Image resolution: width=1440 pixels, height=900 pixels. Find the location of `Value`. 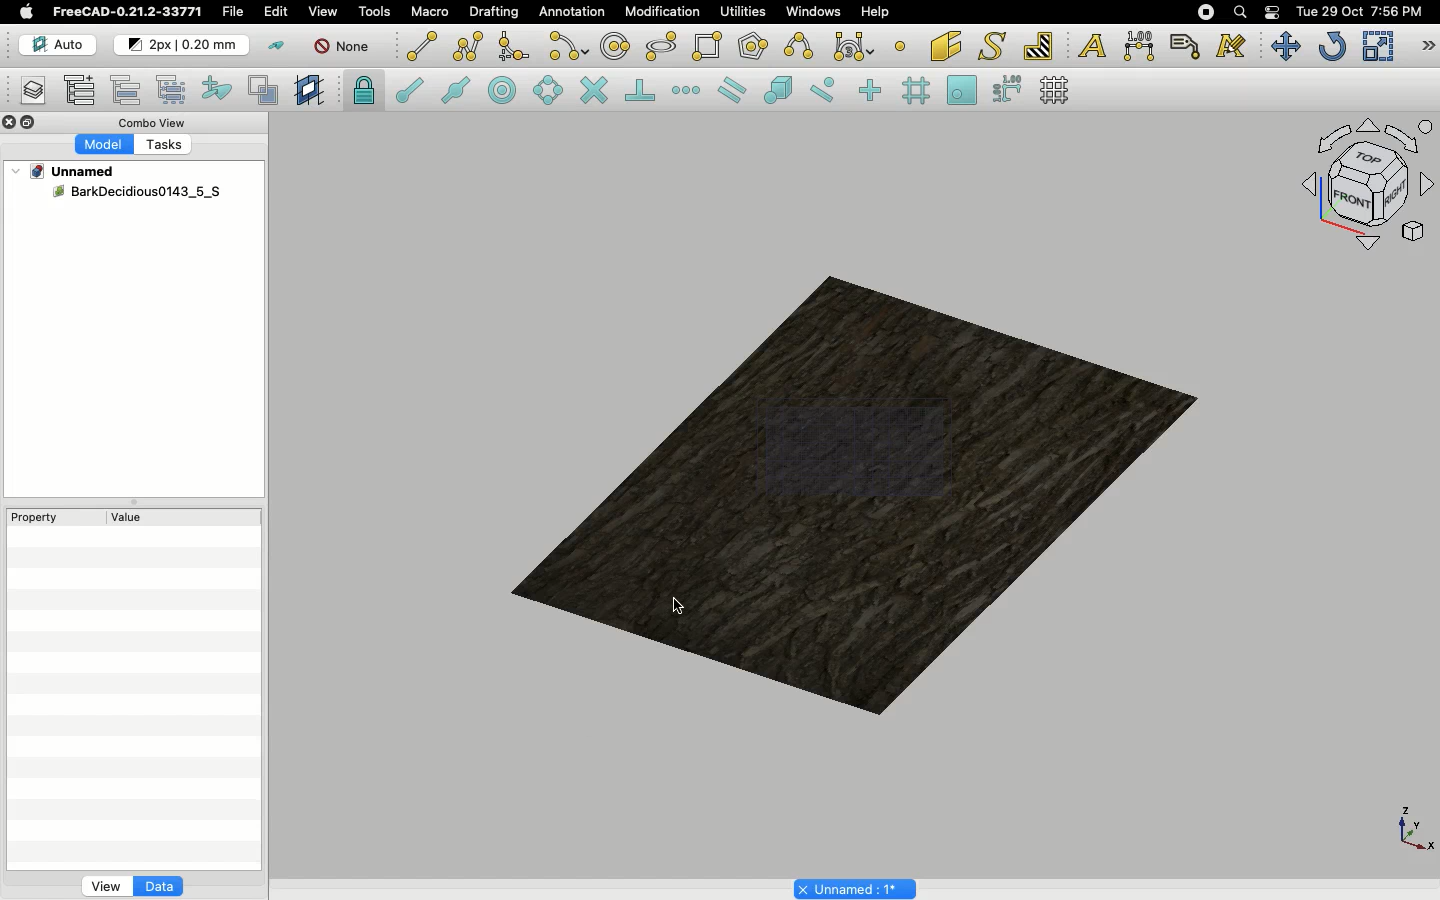

Value is located at coordinates (127, 521).